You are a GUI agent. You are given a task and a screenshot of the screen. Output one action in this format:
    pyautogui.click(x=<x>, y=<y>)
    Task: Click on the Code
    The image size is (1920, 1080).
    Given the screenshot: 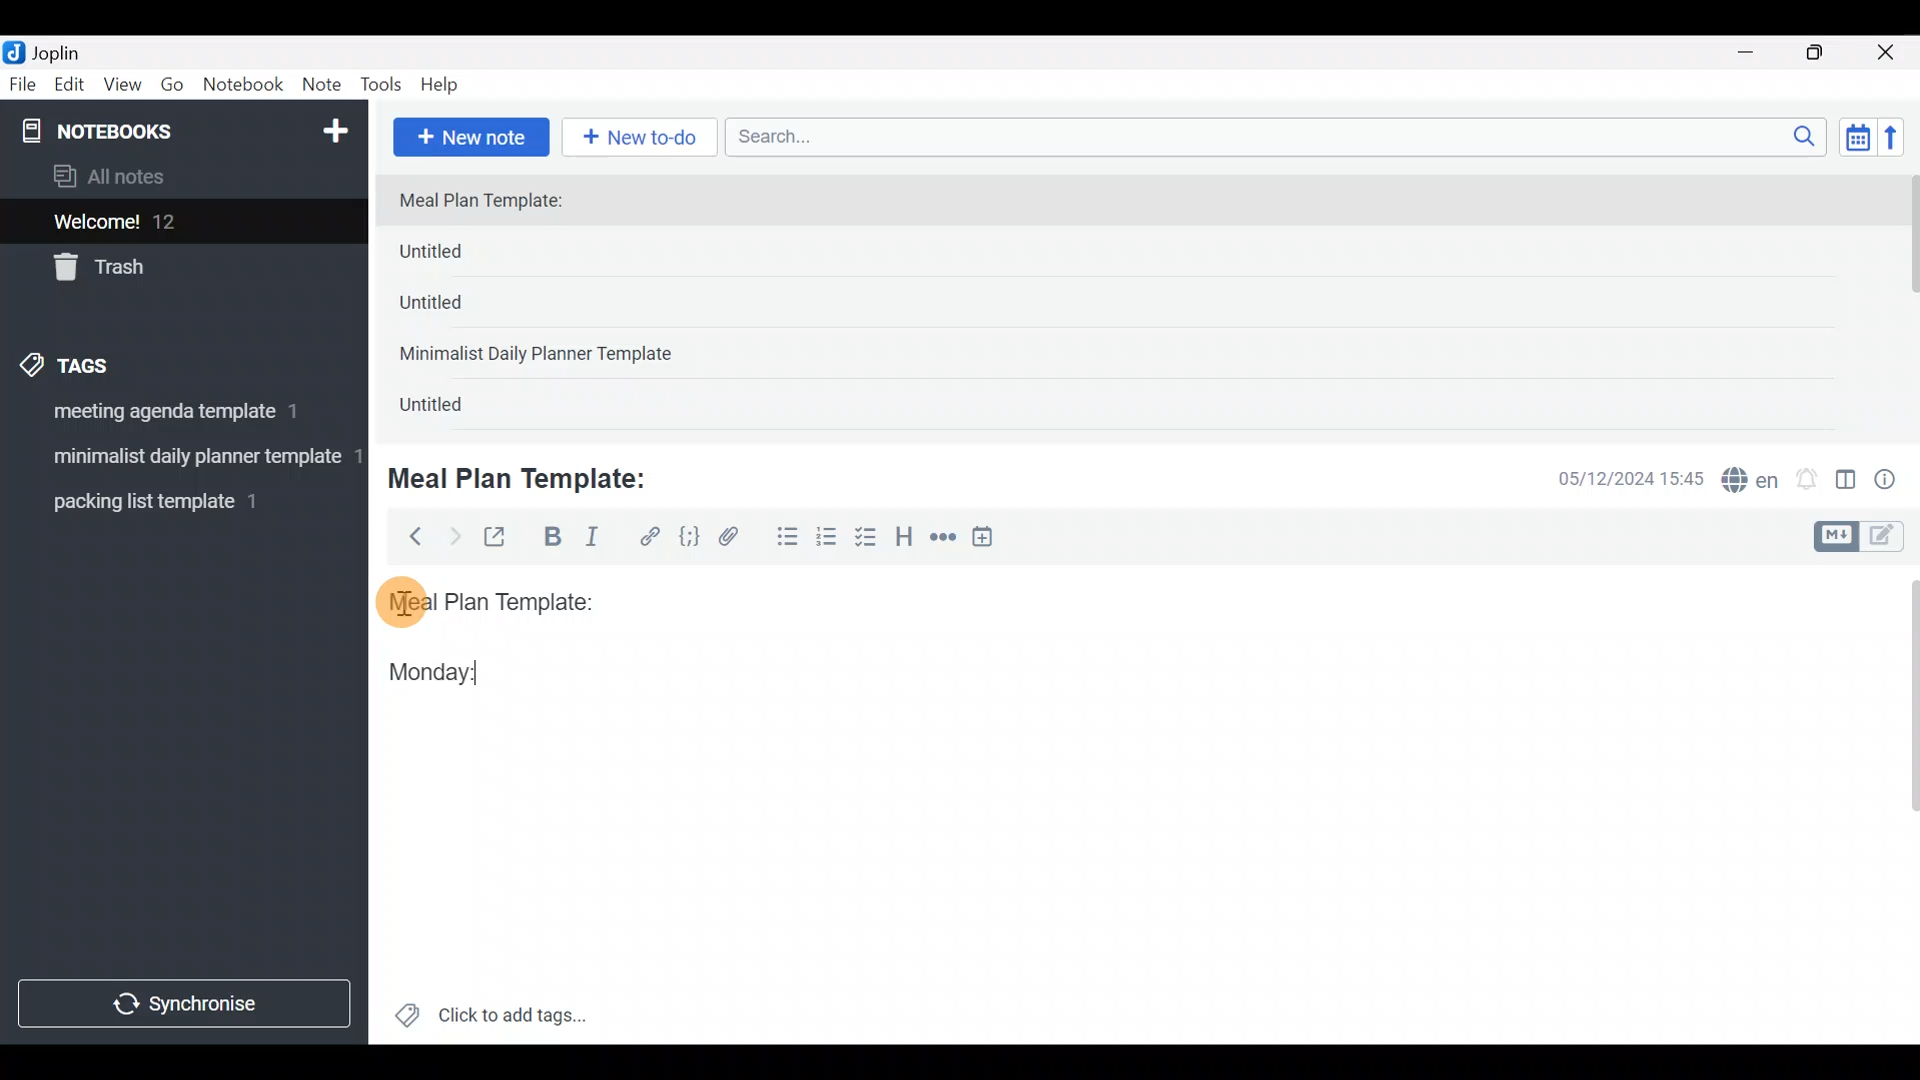 What is the action you would take?
    pyautogui.click(x=687, y=536)
    